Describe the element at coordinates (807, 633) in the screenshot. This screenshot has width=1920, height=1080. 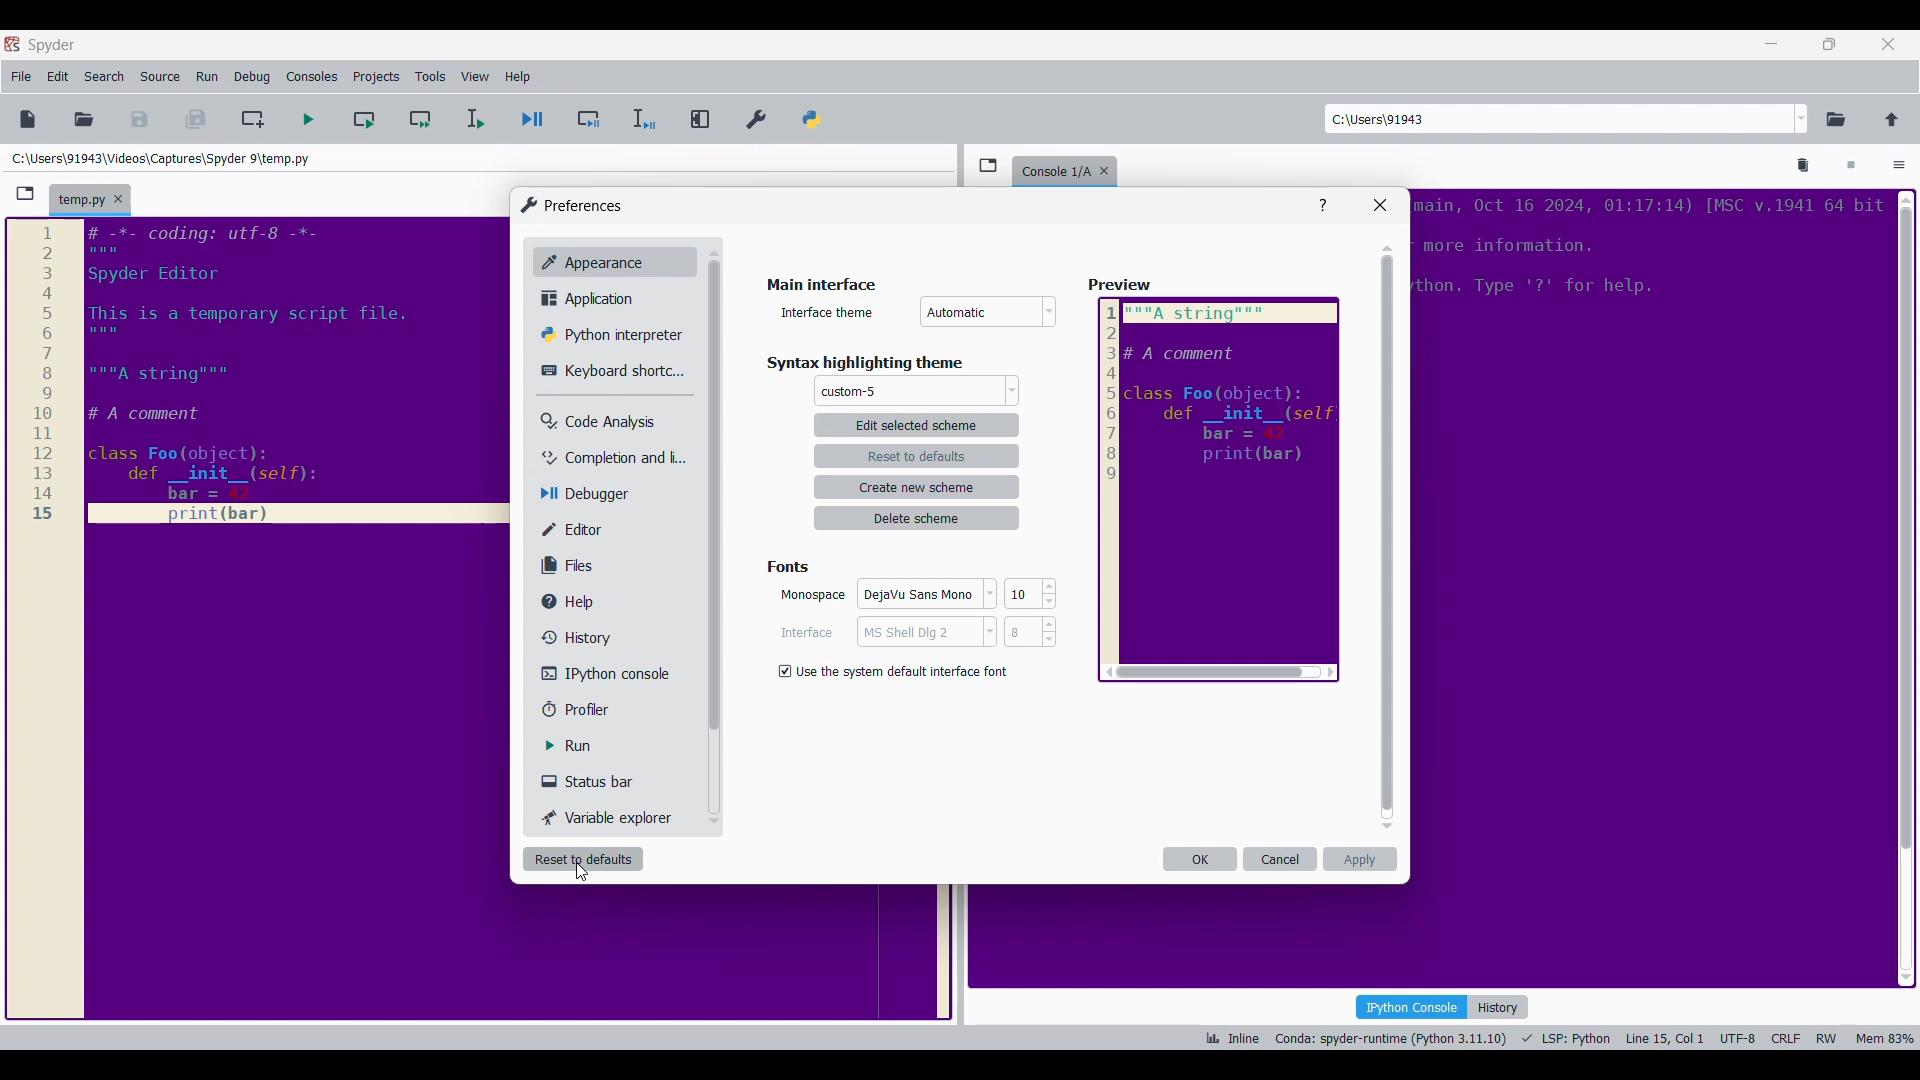
I see `Indiactes interface settings` at that location.